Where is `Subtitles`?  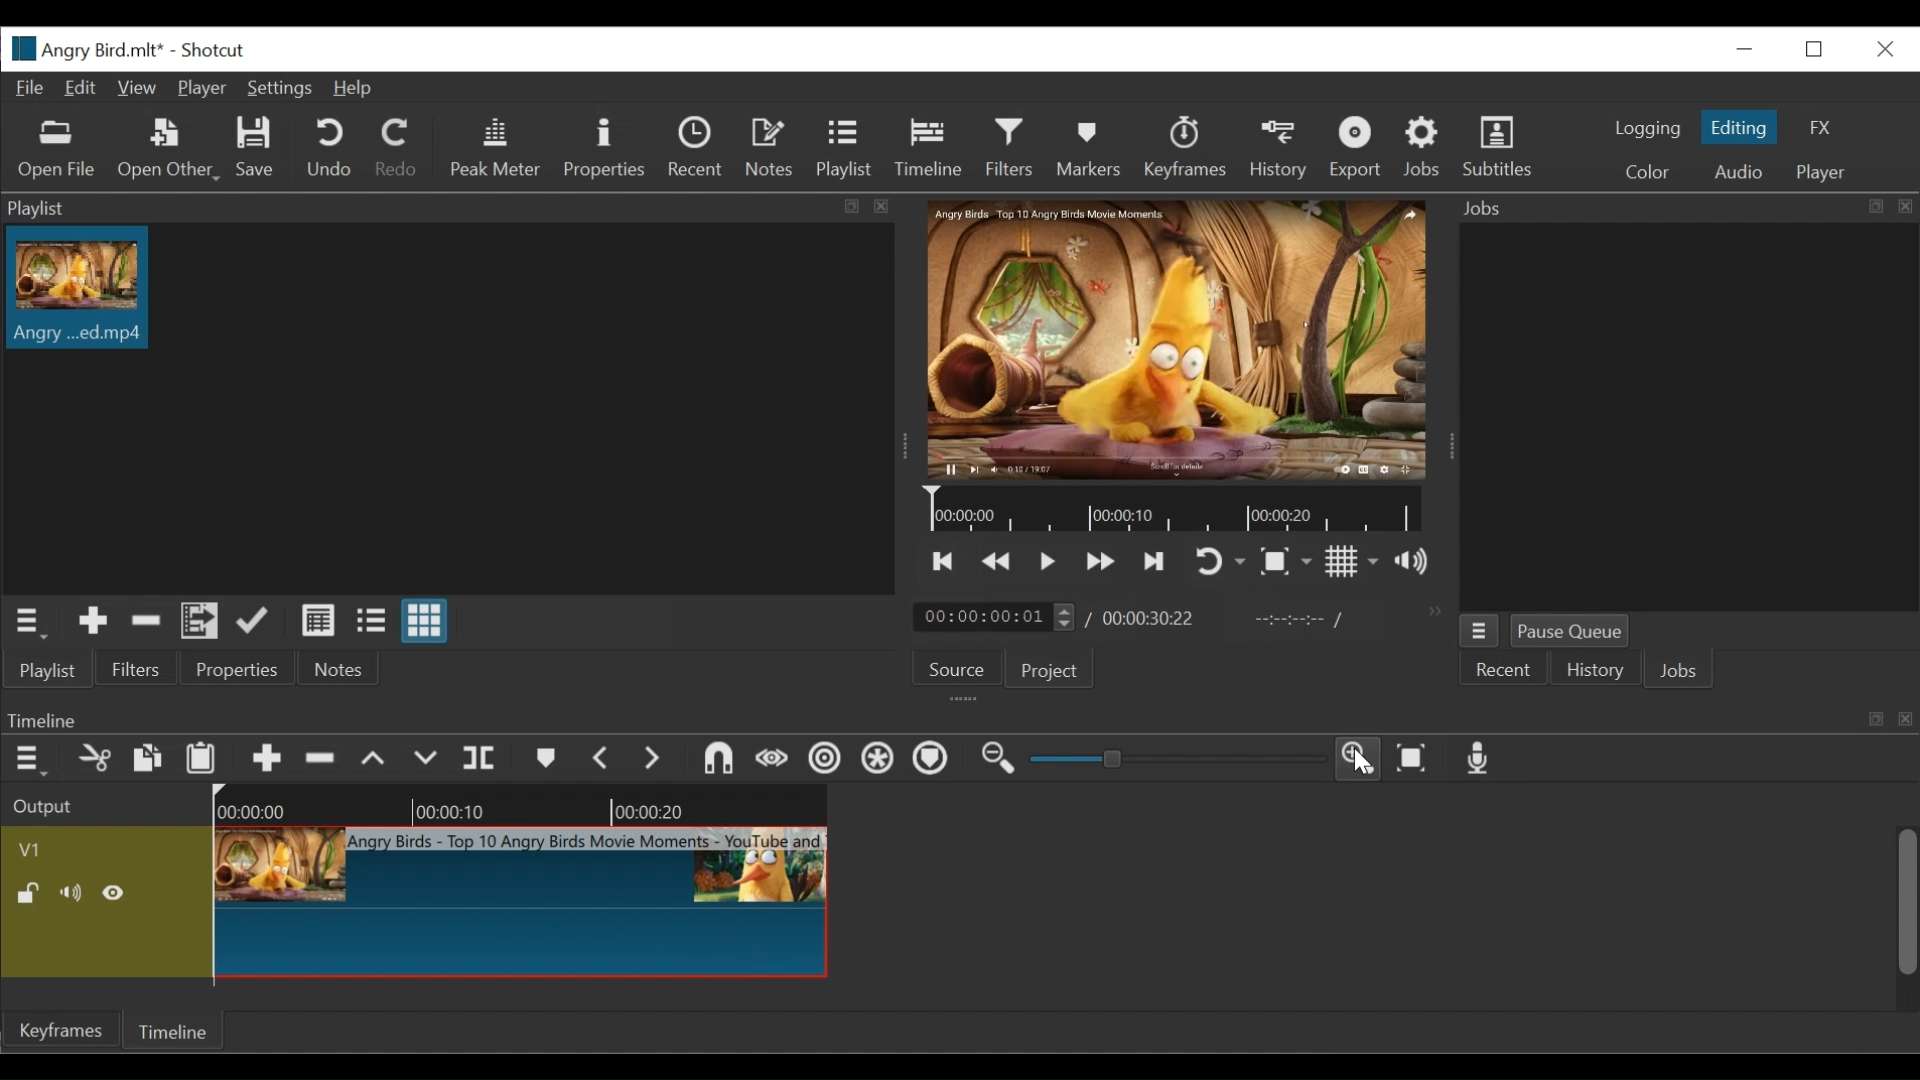 Subtitles is located at coordinates (1503, 150).